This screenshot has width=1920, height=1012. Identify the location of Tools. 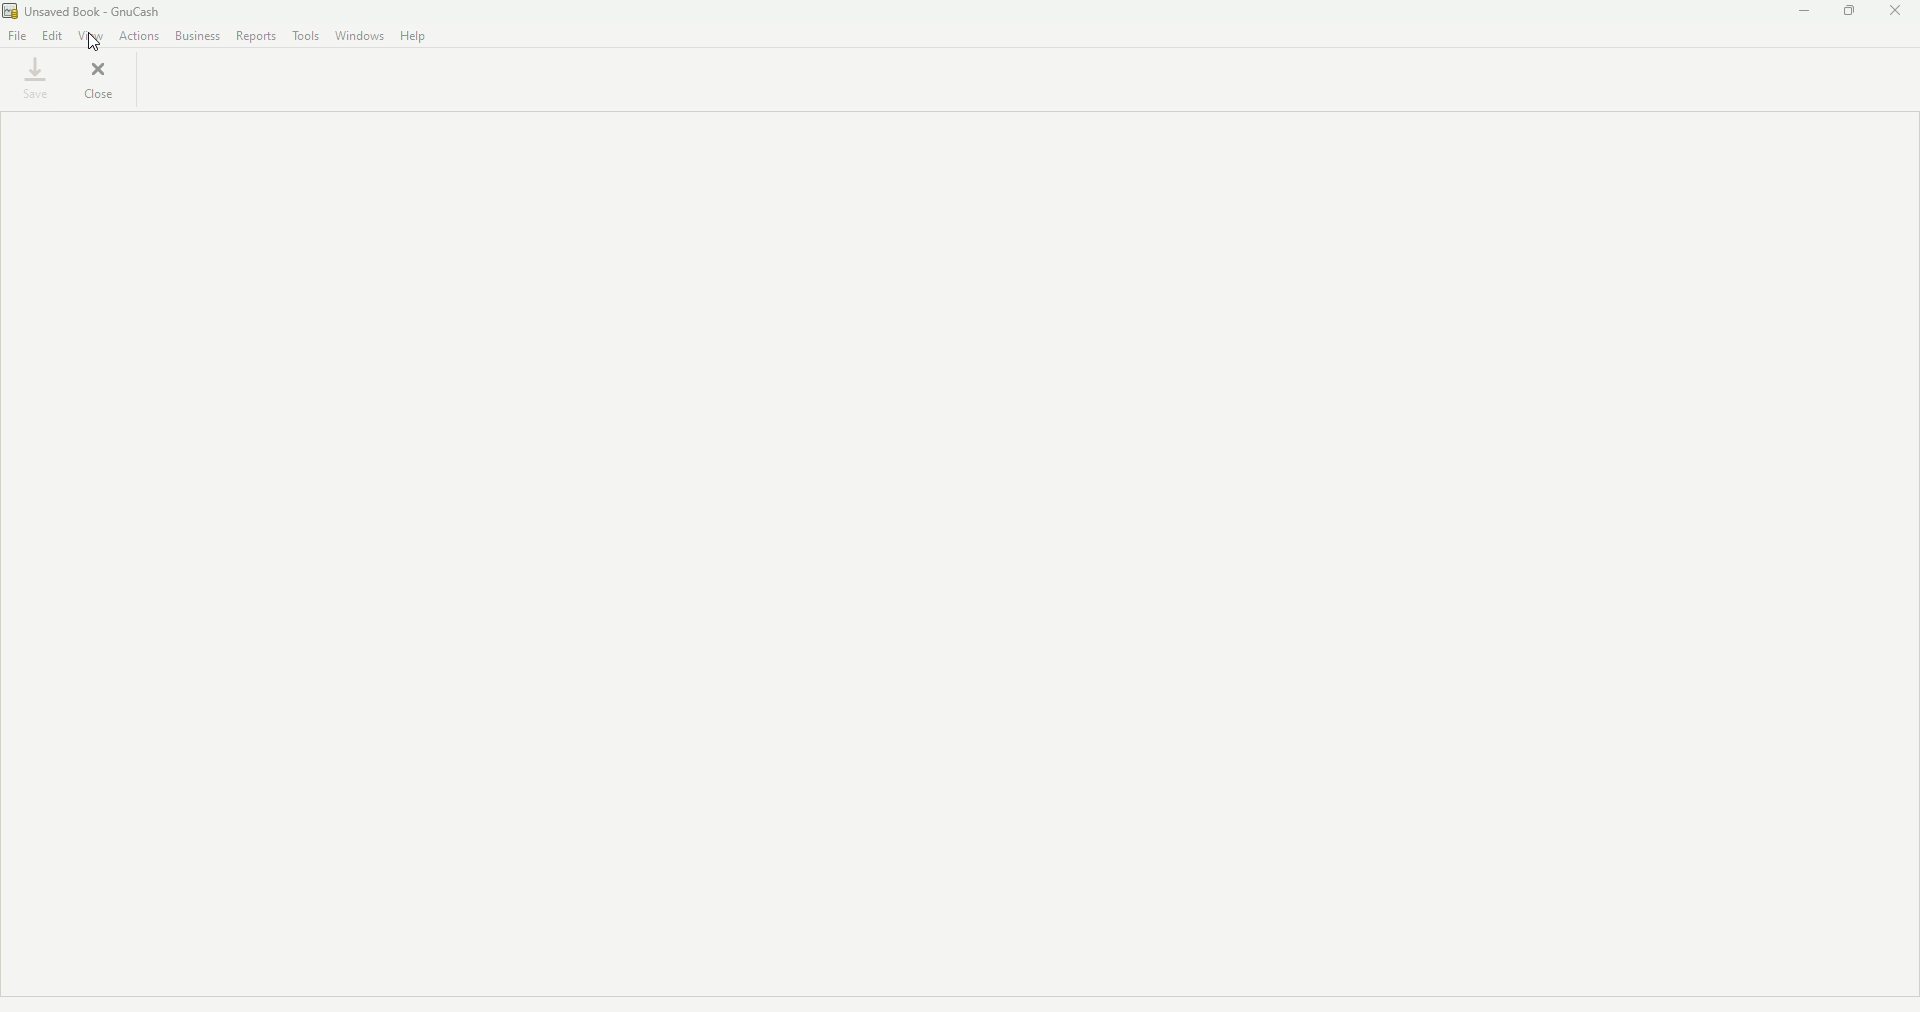
(306, 35).